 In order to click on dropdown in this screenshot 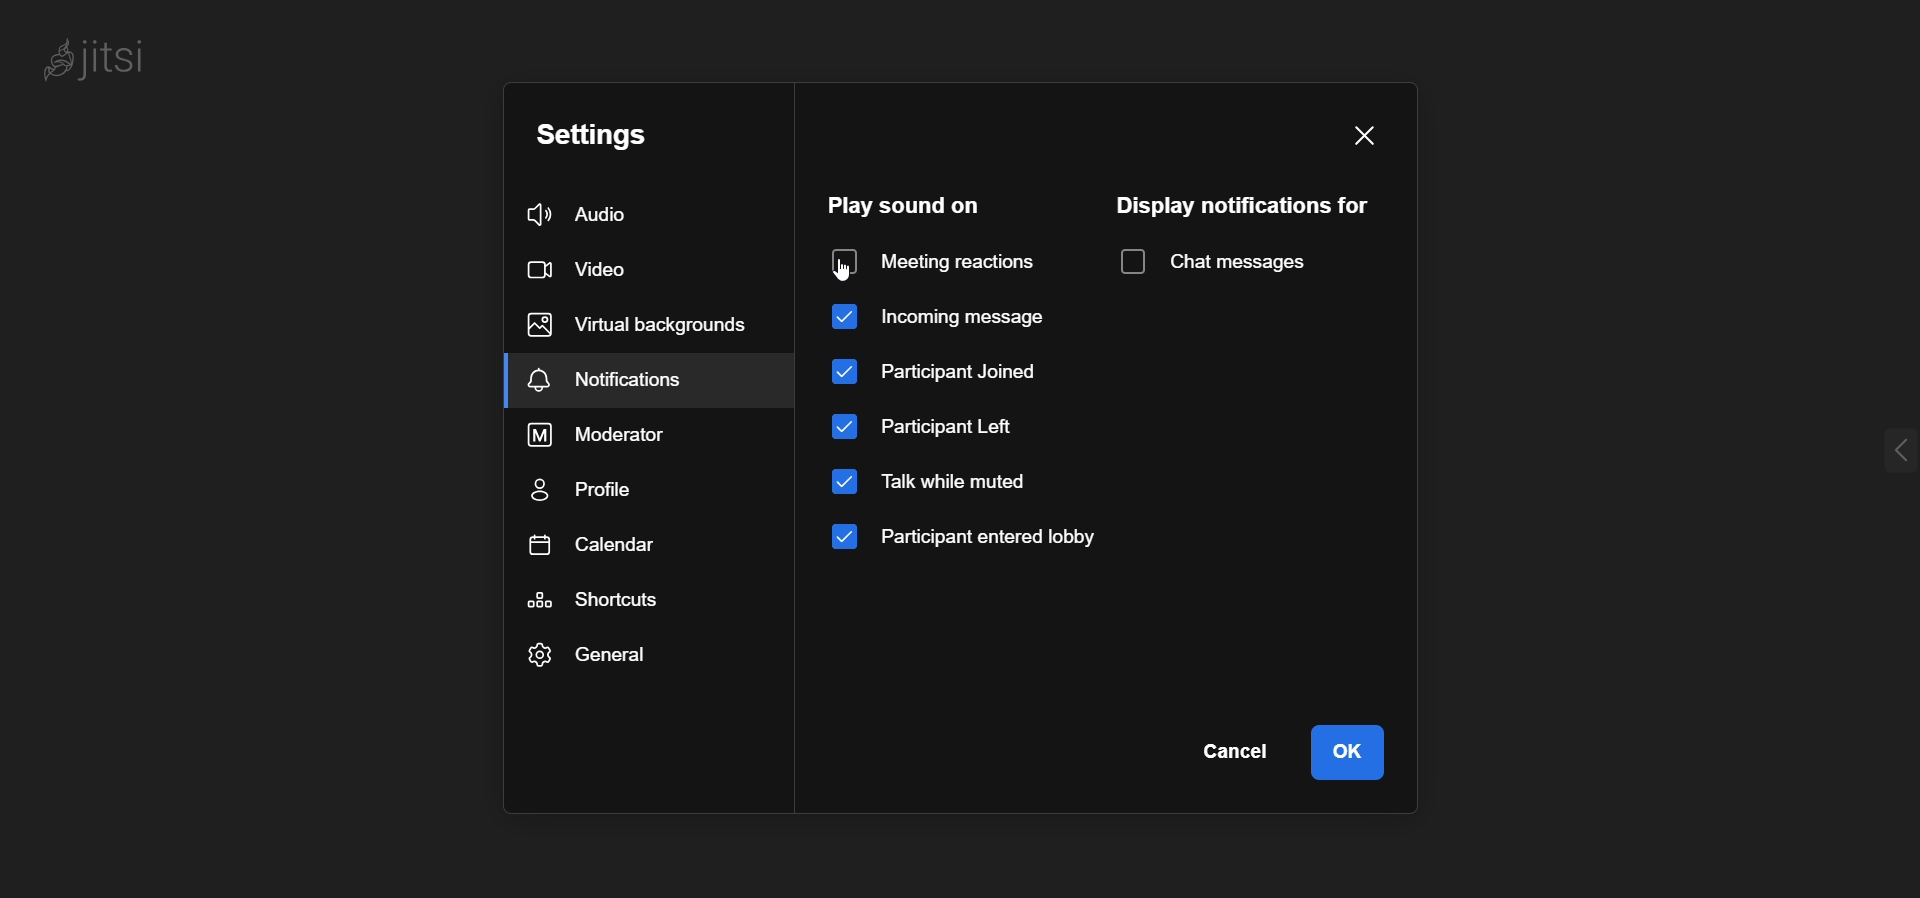, I will do `click(1356, 253)`.